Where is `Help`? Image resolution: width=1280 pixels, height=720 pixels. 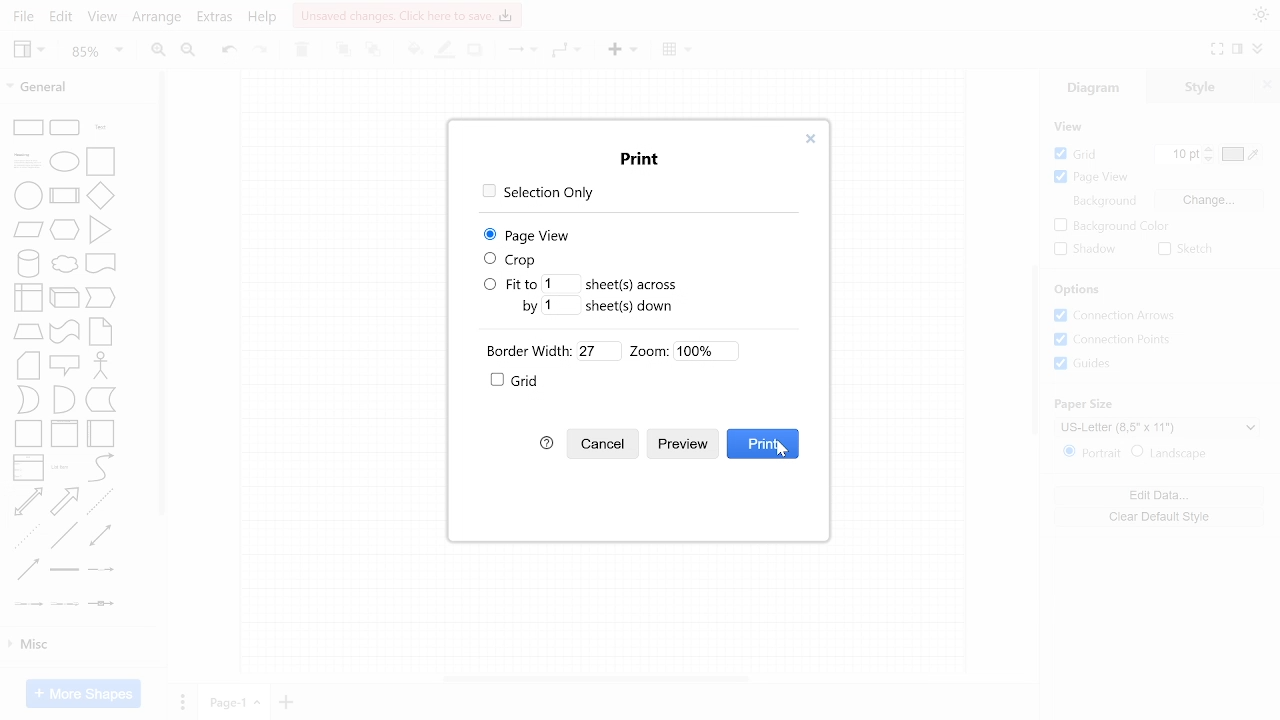 Help is located at coordinates (546, 443).